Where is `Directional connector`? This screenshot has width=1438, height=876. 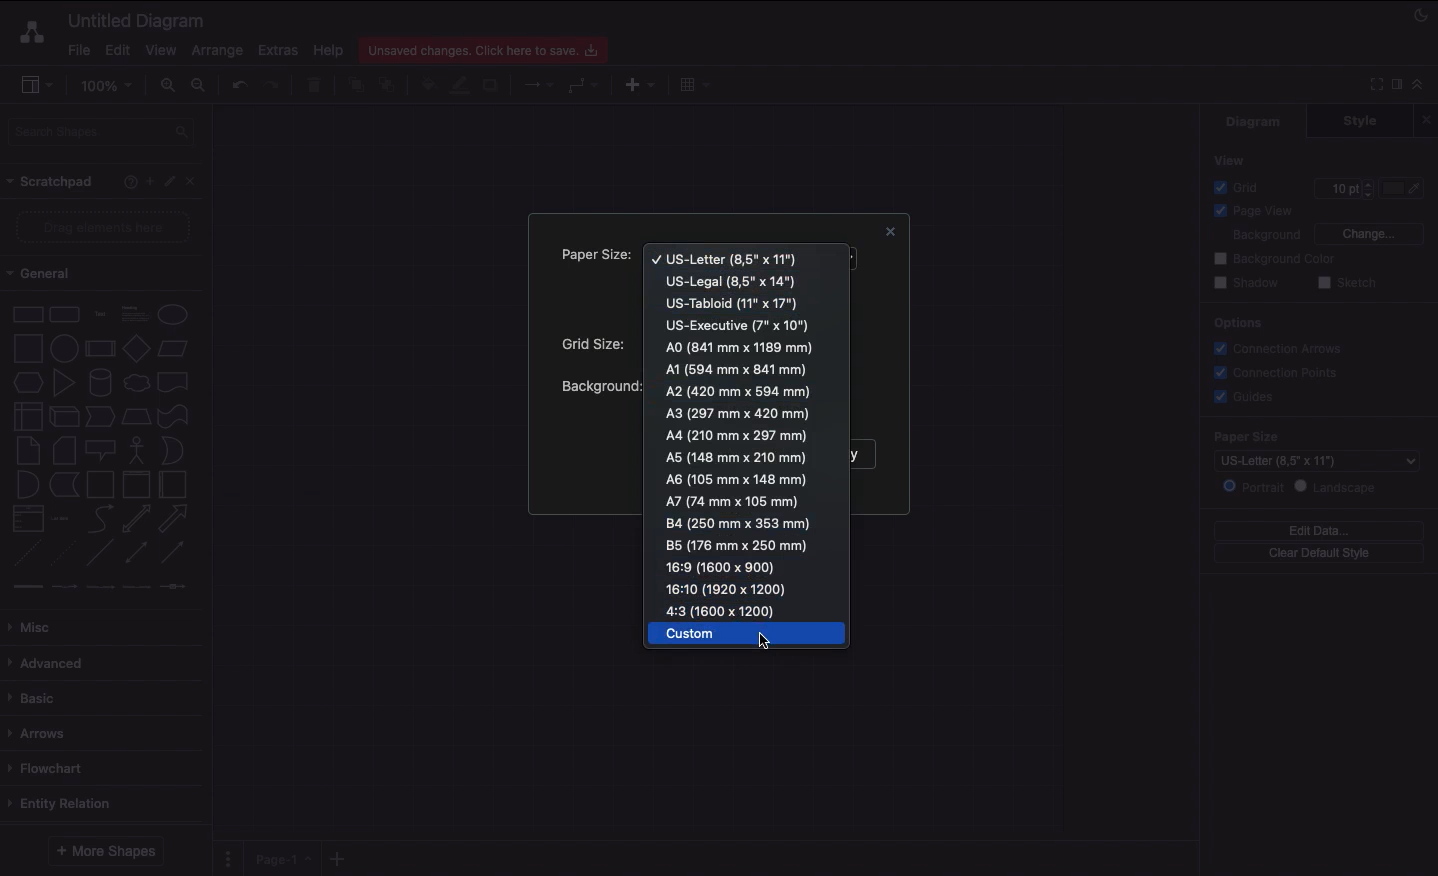
Directional connector is located at coordinates (176, 553).